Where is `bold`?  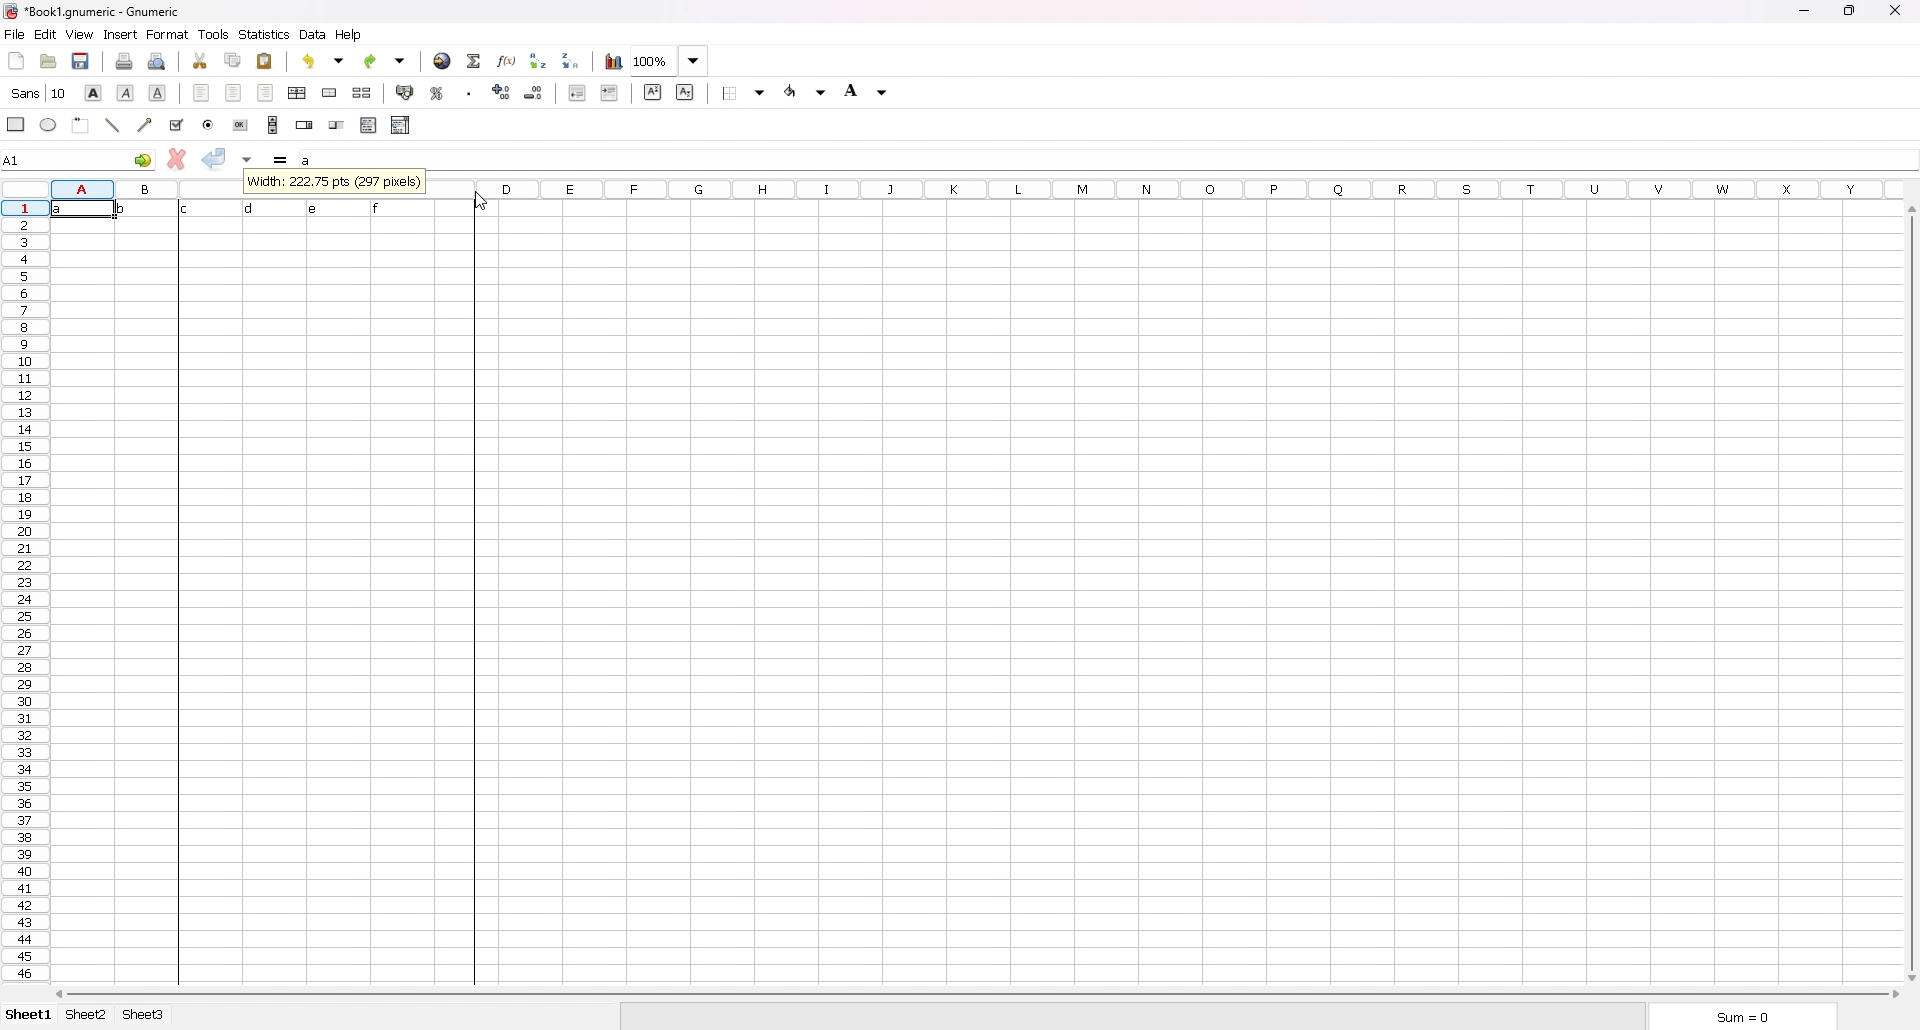 bold is located at coordinates (94, 92).